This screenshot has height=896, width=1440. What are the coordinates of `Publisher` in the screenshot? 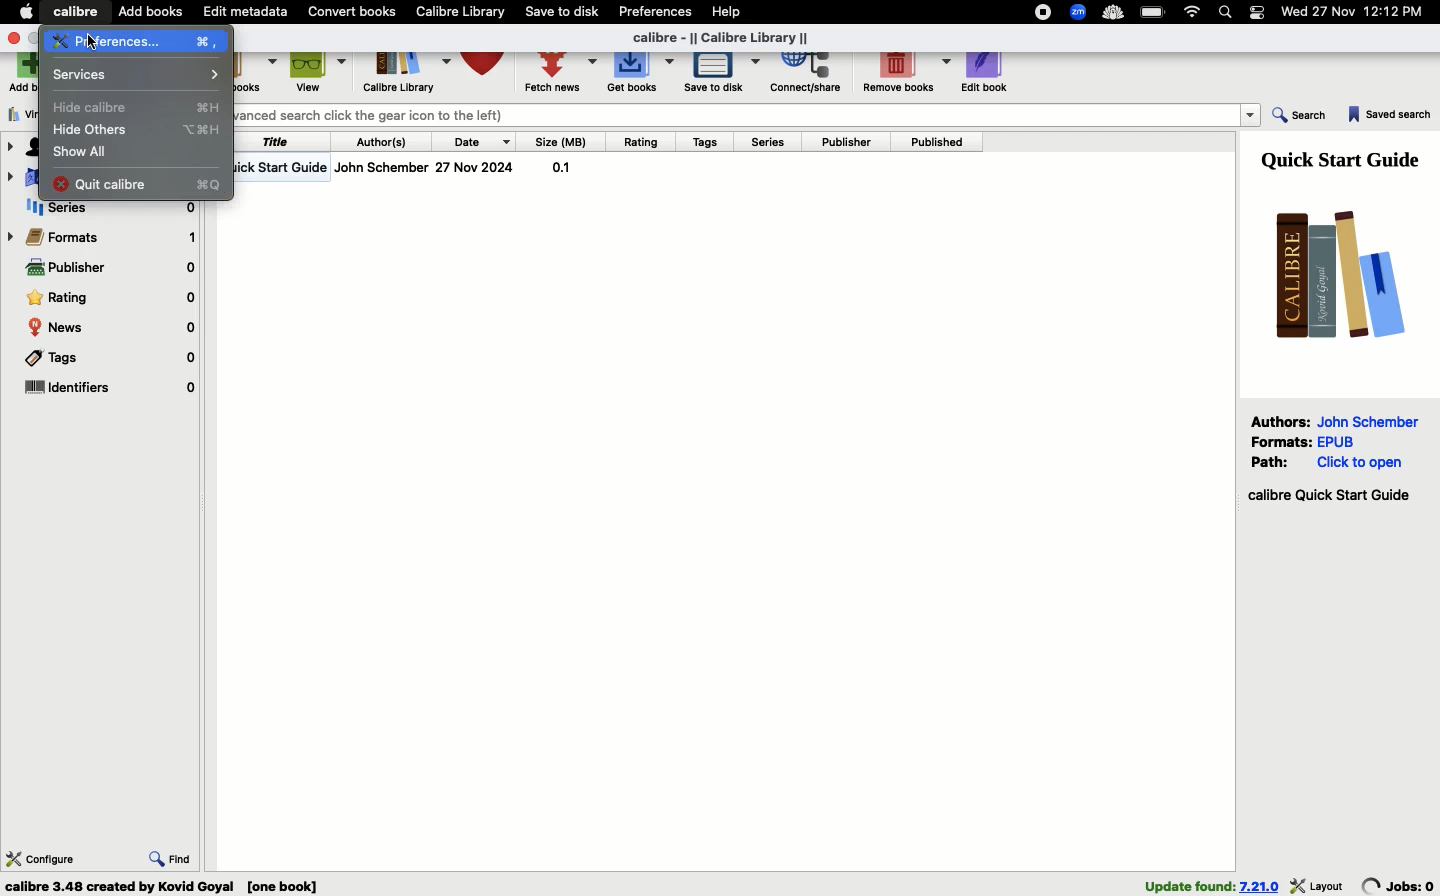 It's located at (849, 142).